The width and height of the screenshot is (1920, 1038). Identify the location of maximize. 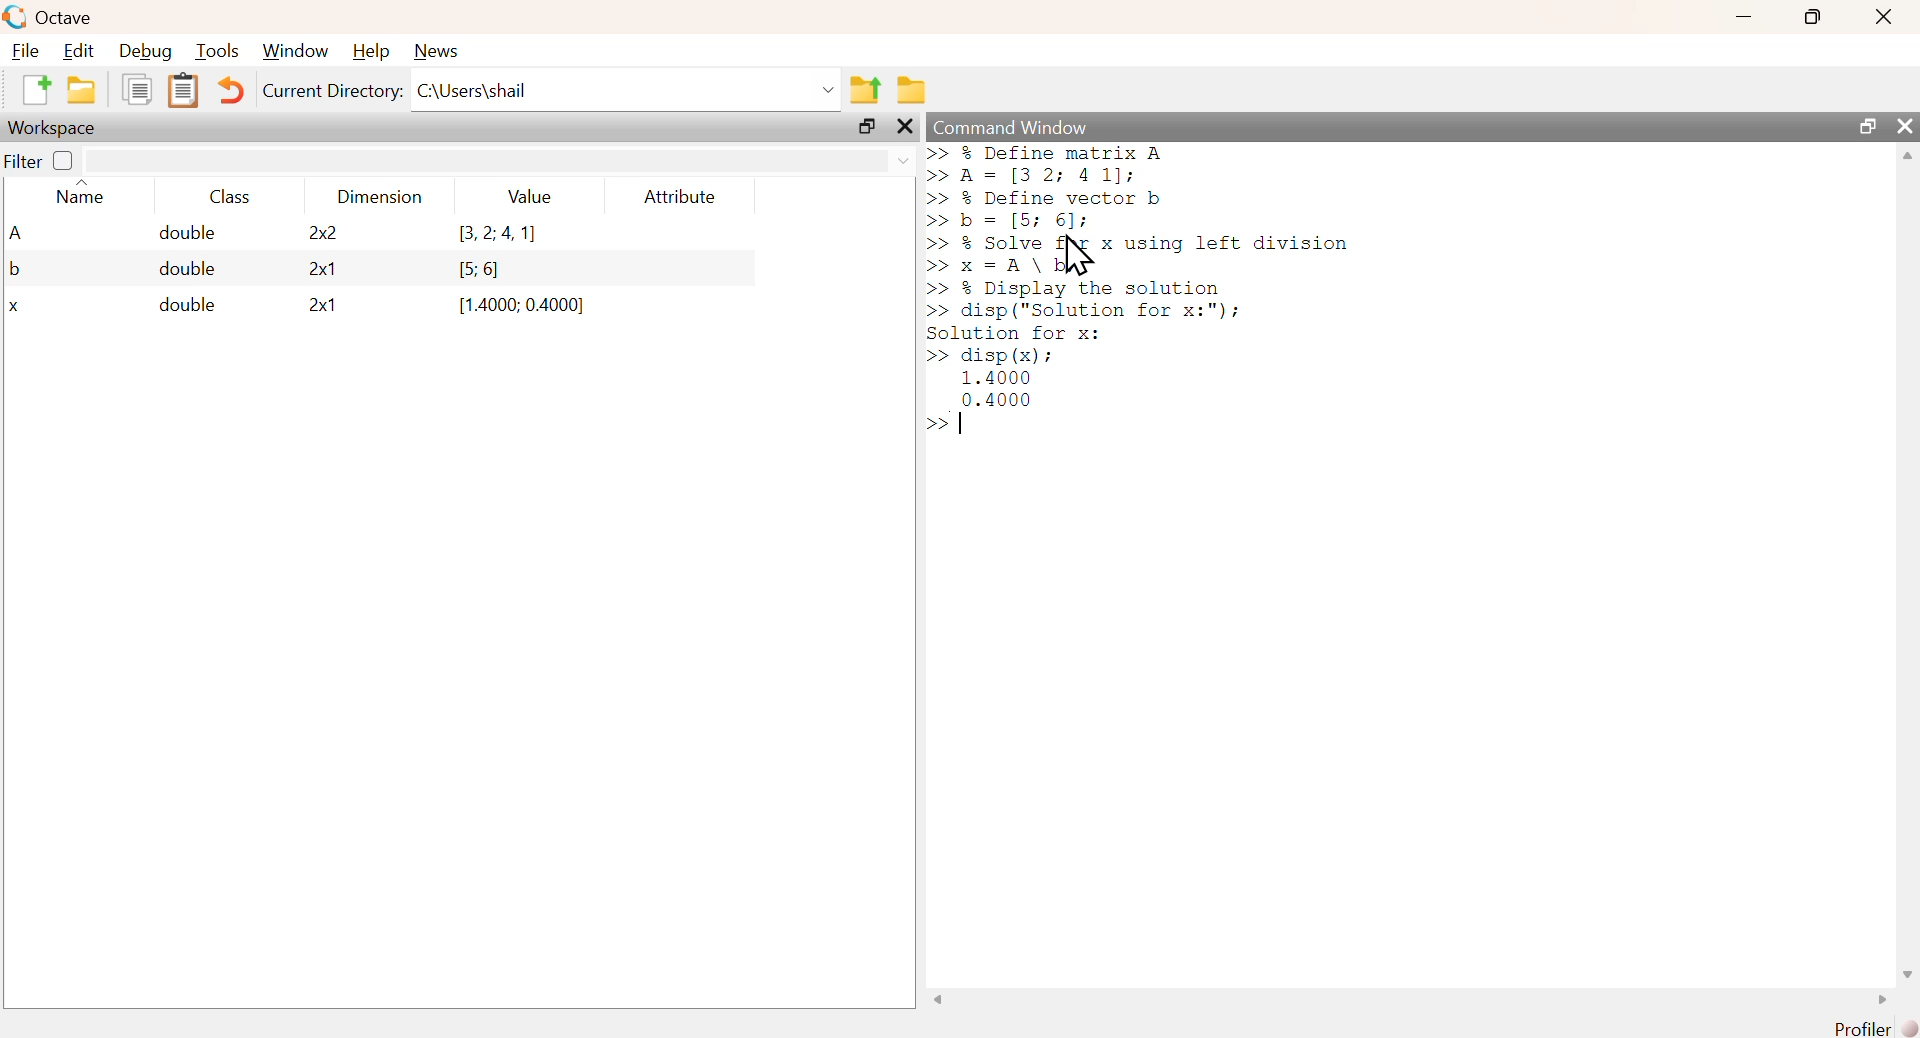
(1865, 126).